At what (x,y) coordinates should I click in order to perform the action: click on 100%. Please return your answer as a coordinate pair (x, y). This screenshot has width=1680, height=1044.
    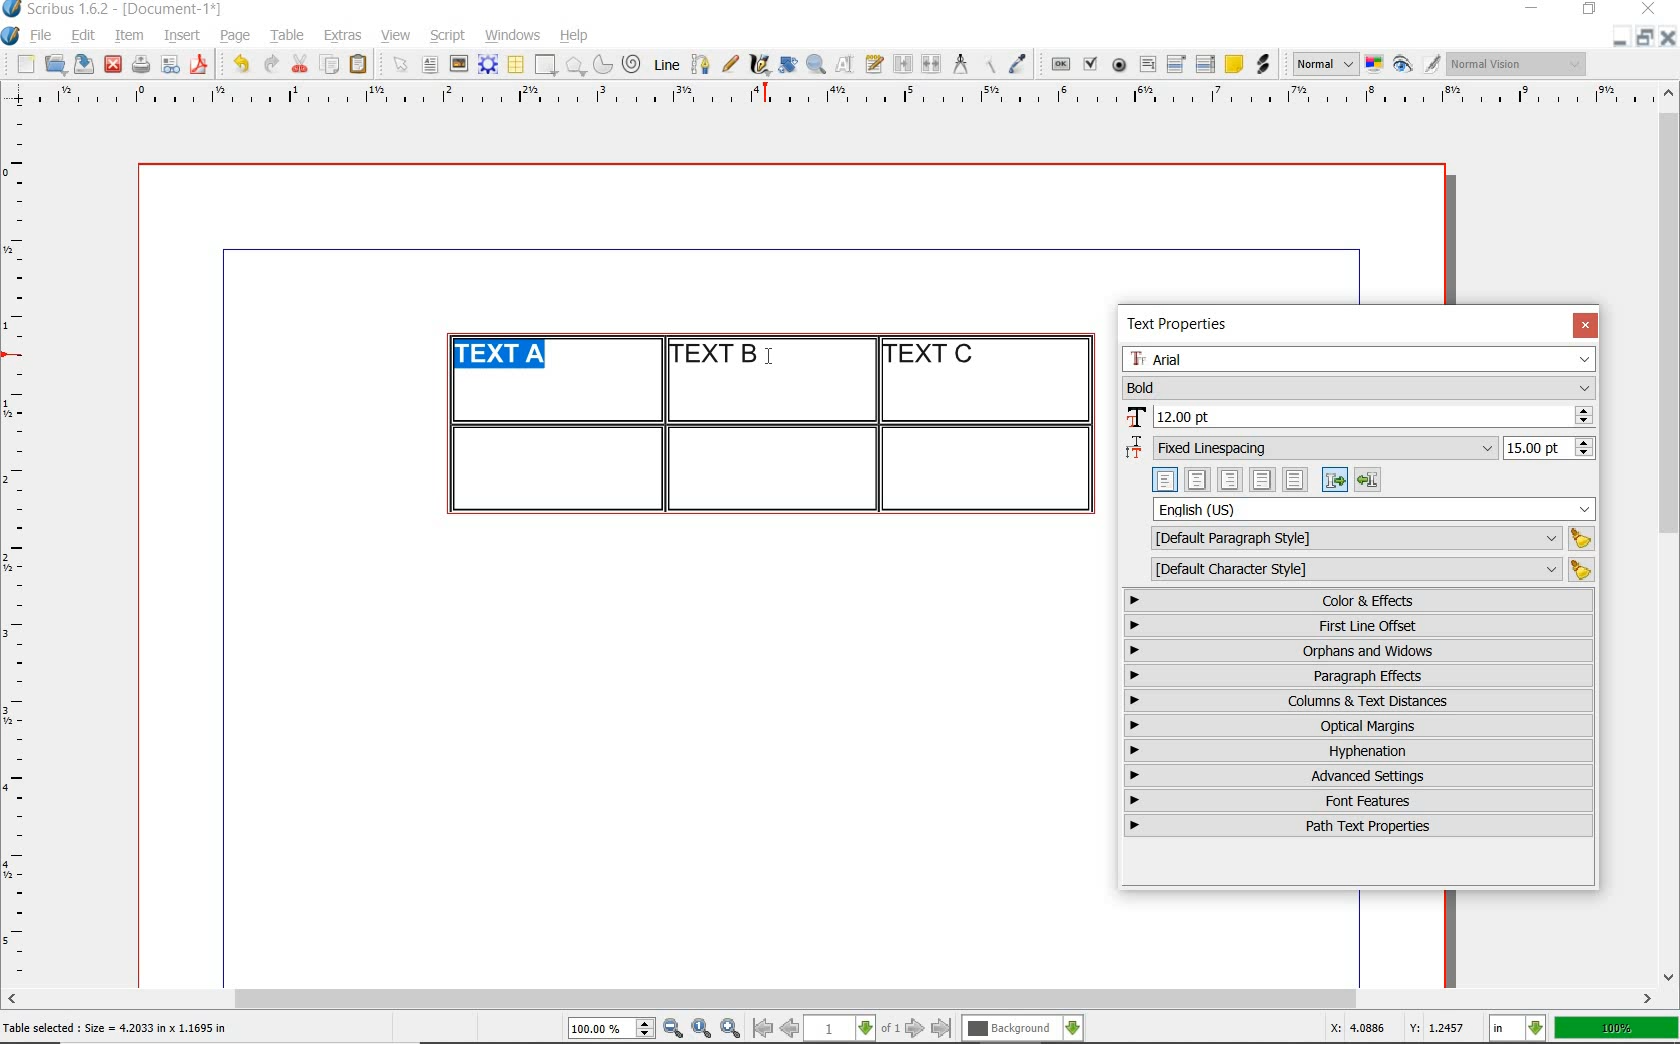
    Looking at the image, I should click on (1618, 1028).